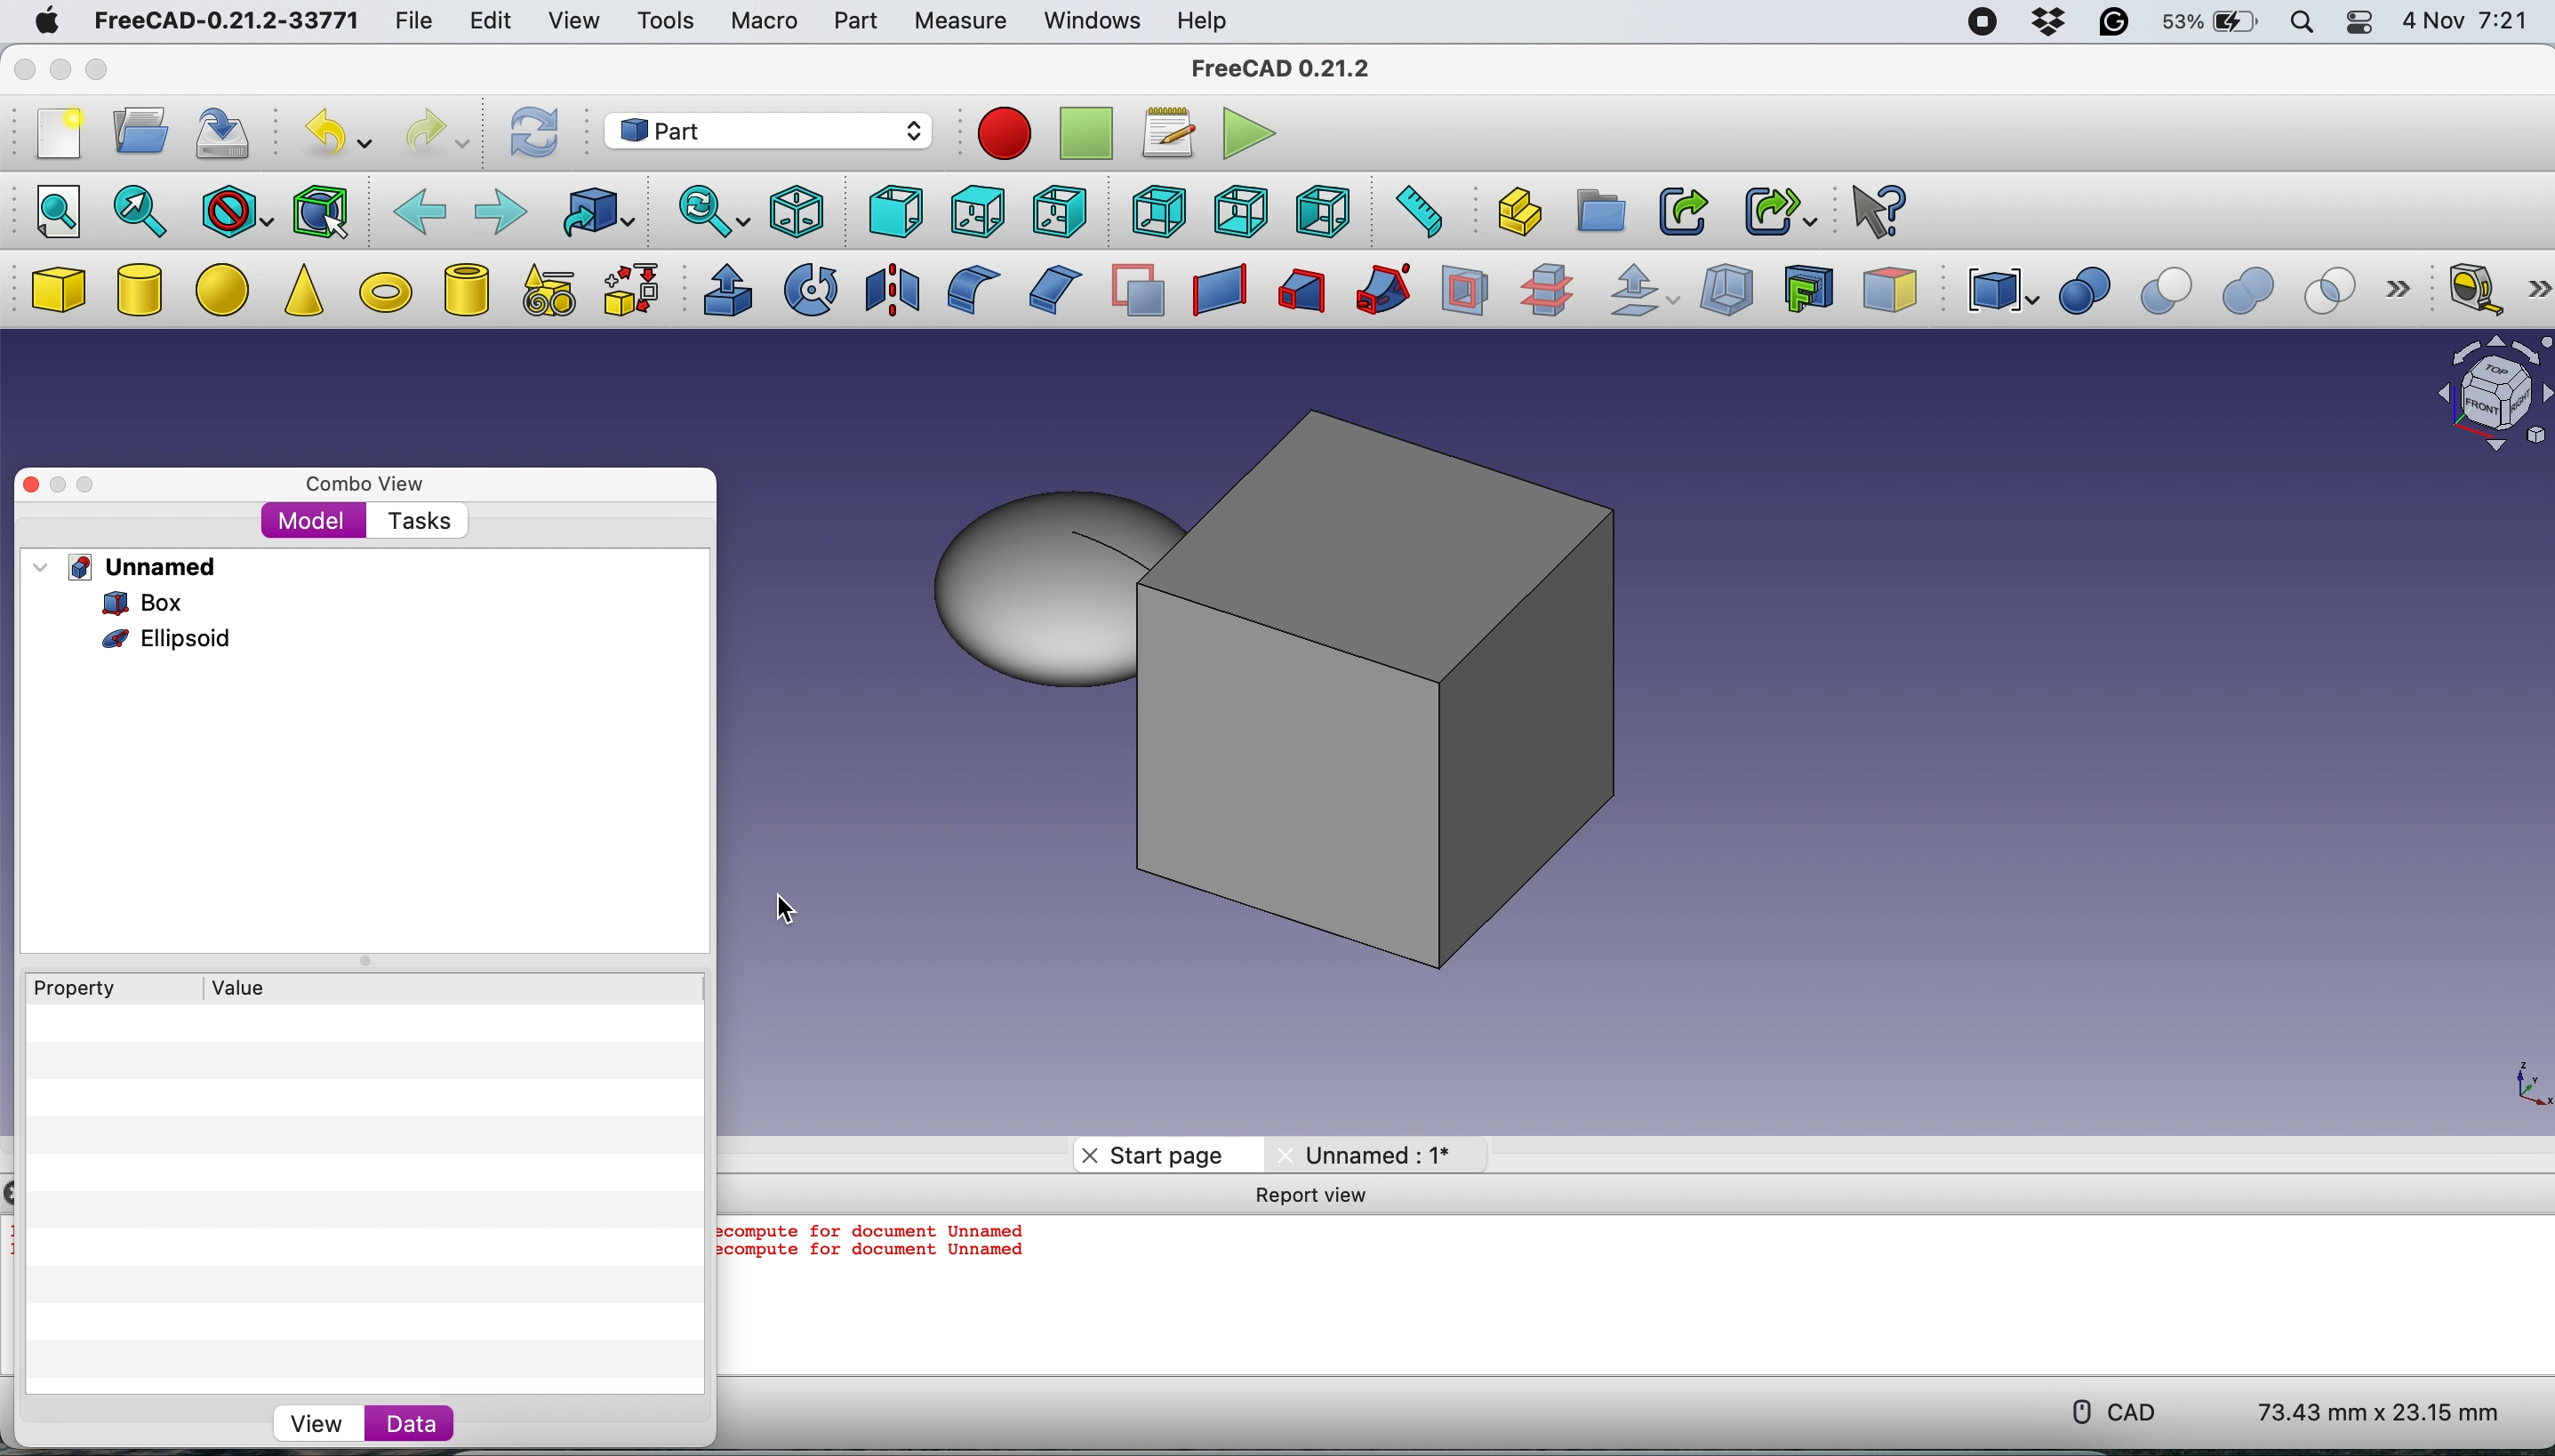 The image size is (2555, 1456). I want to click on left, so click(1327, 211).